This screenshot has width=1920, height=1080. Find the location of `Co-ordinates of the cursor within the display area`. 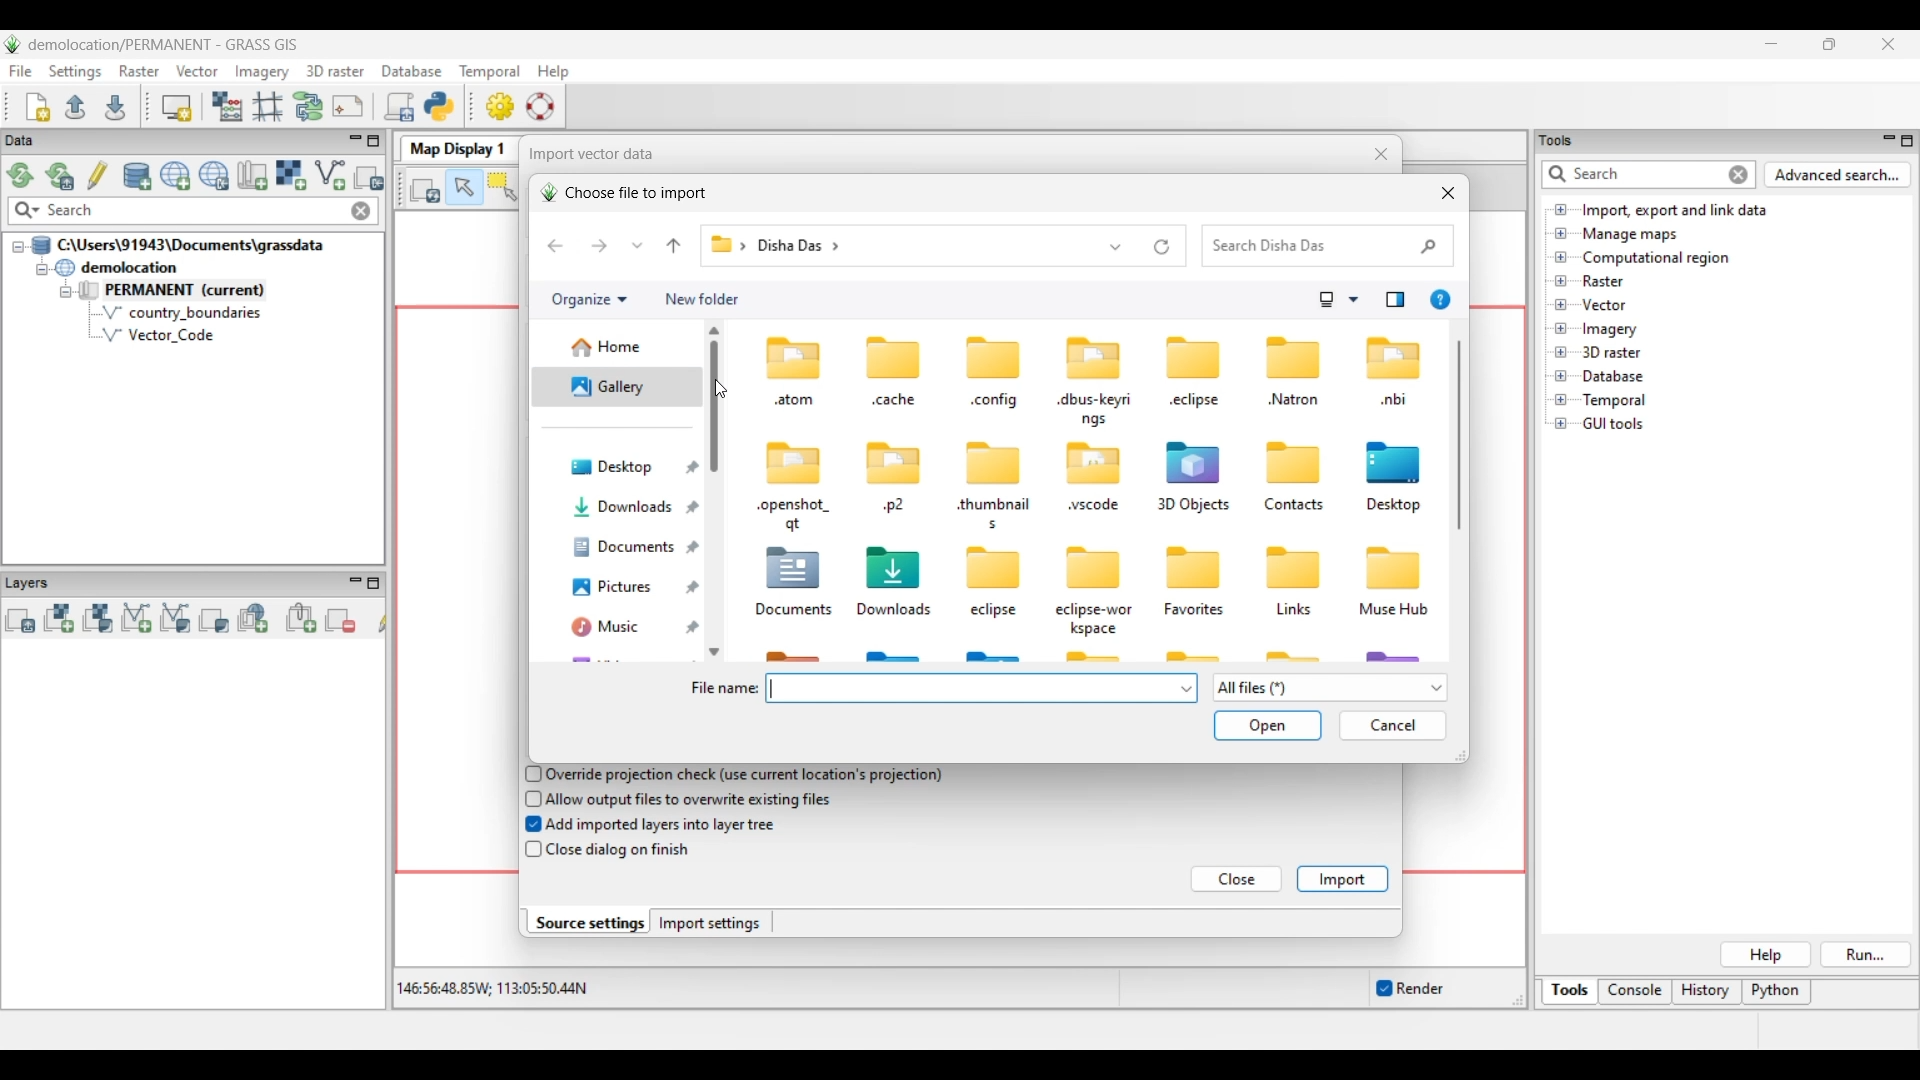

Co-ordinates of the cursor within the display area is located at coordinates (489, 989).